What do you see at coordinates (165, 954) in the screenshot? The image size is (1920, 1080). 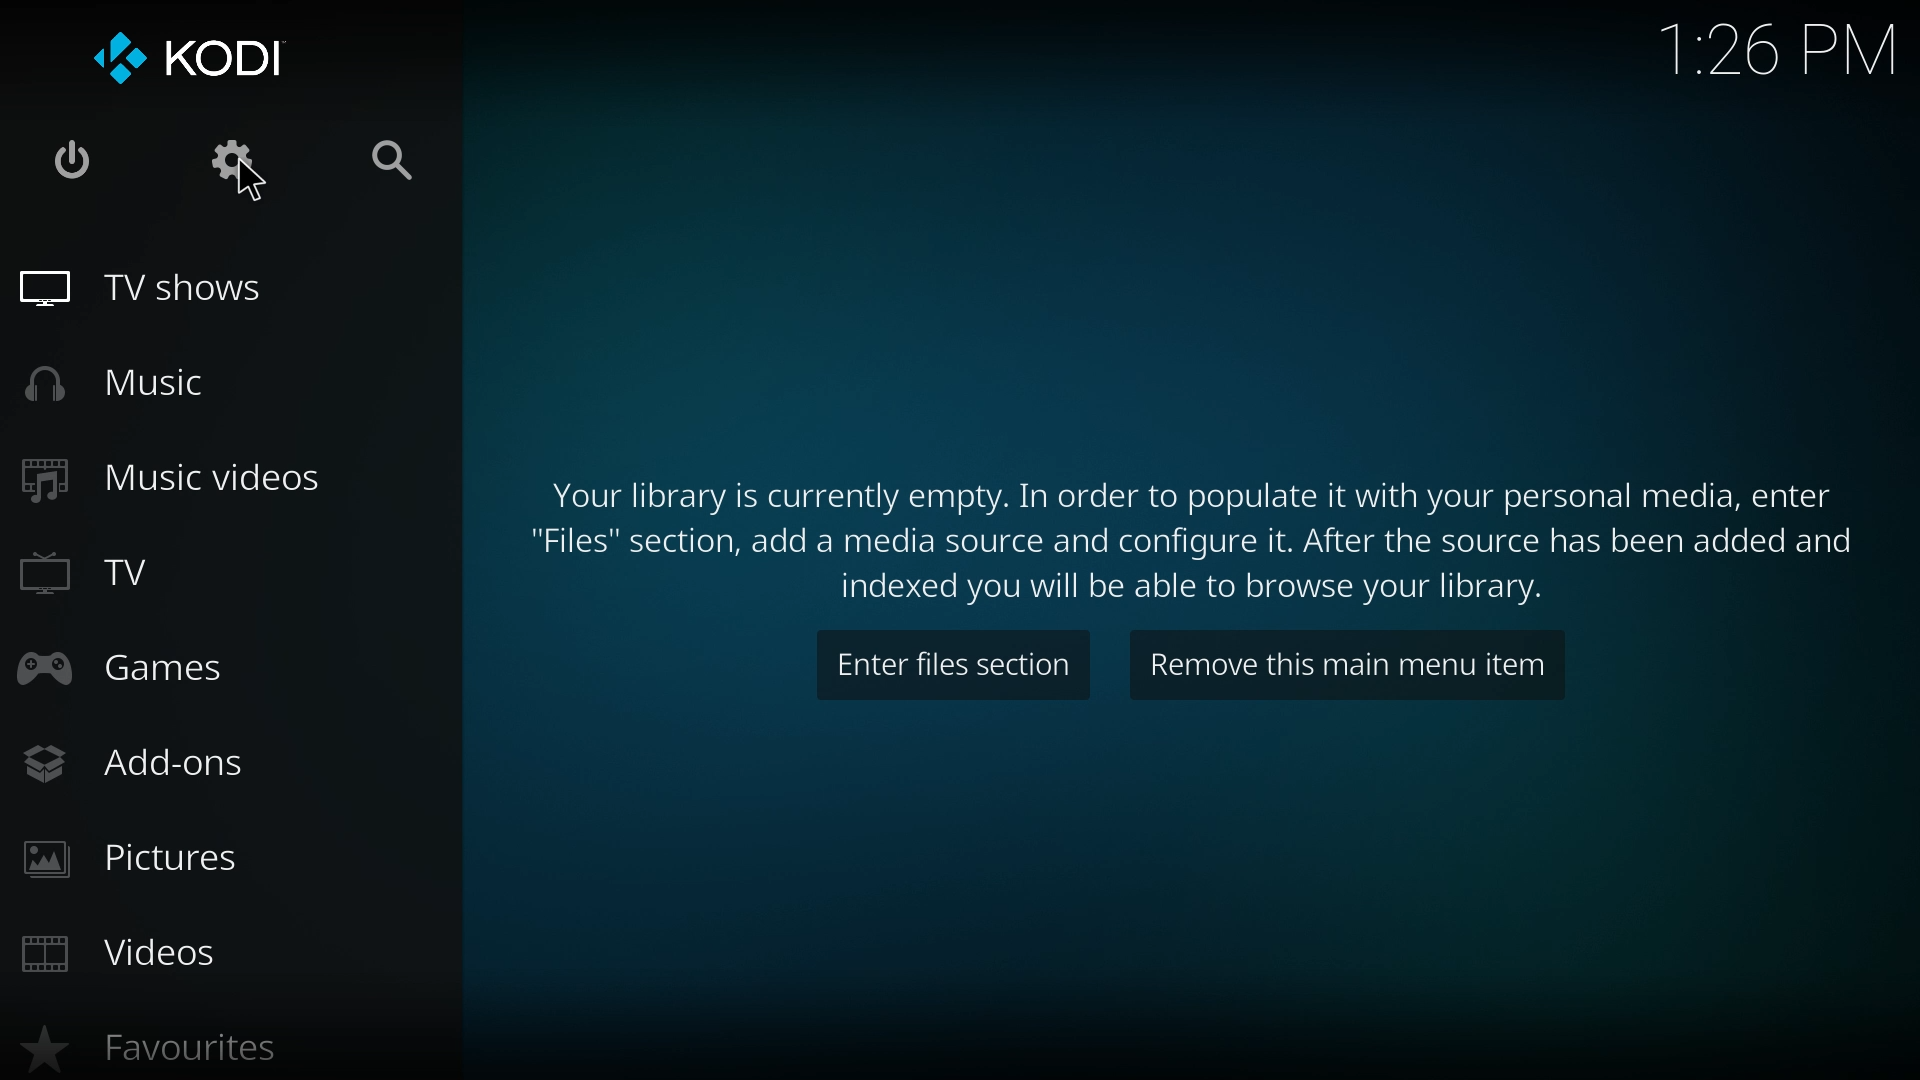 I see `videos` at bounding box center [165, 954].